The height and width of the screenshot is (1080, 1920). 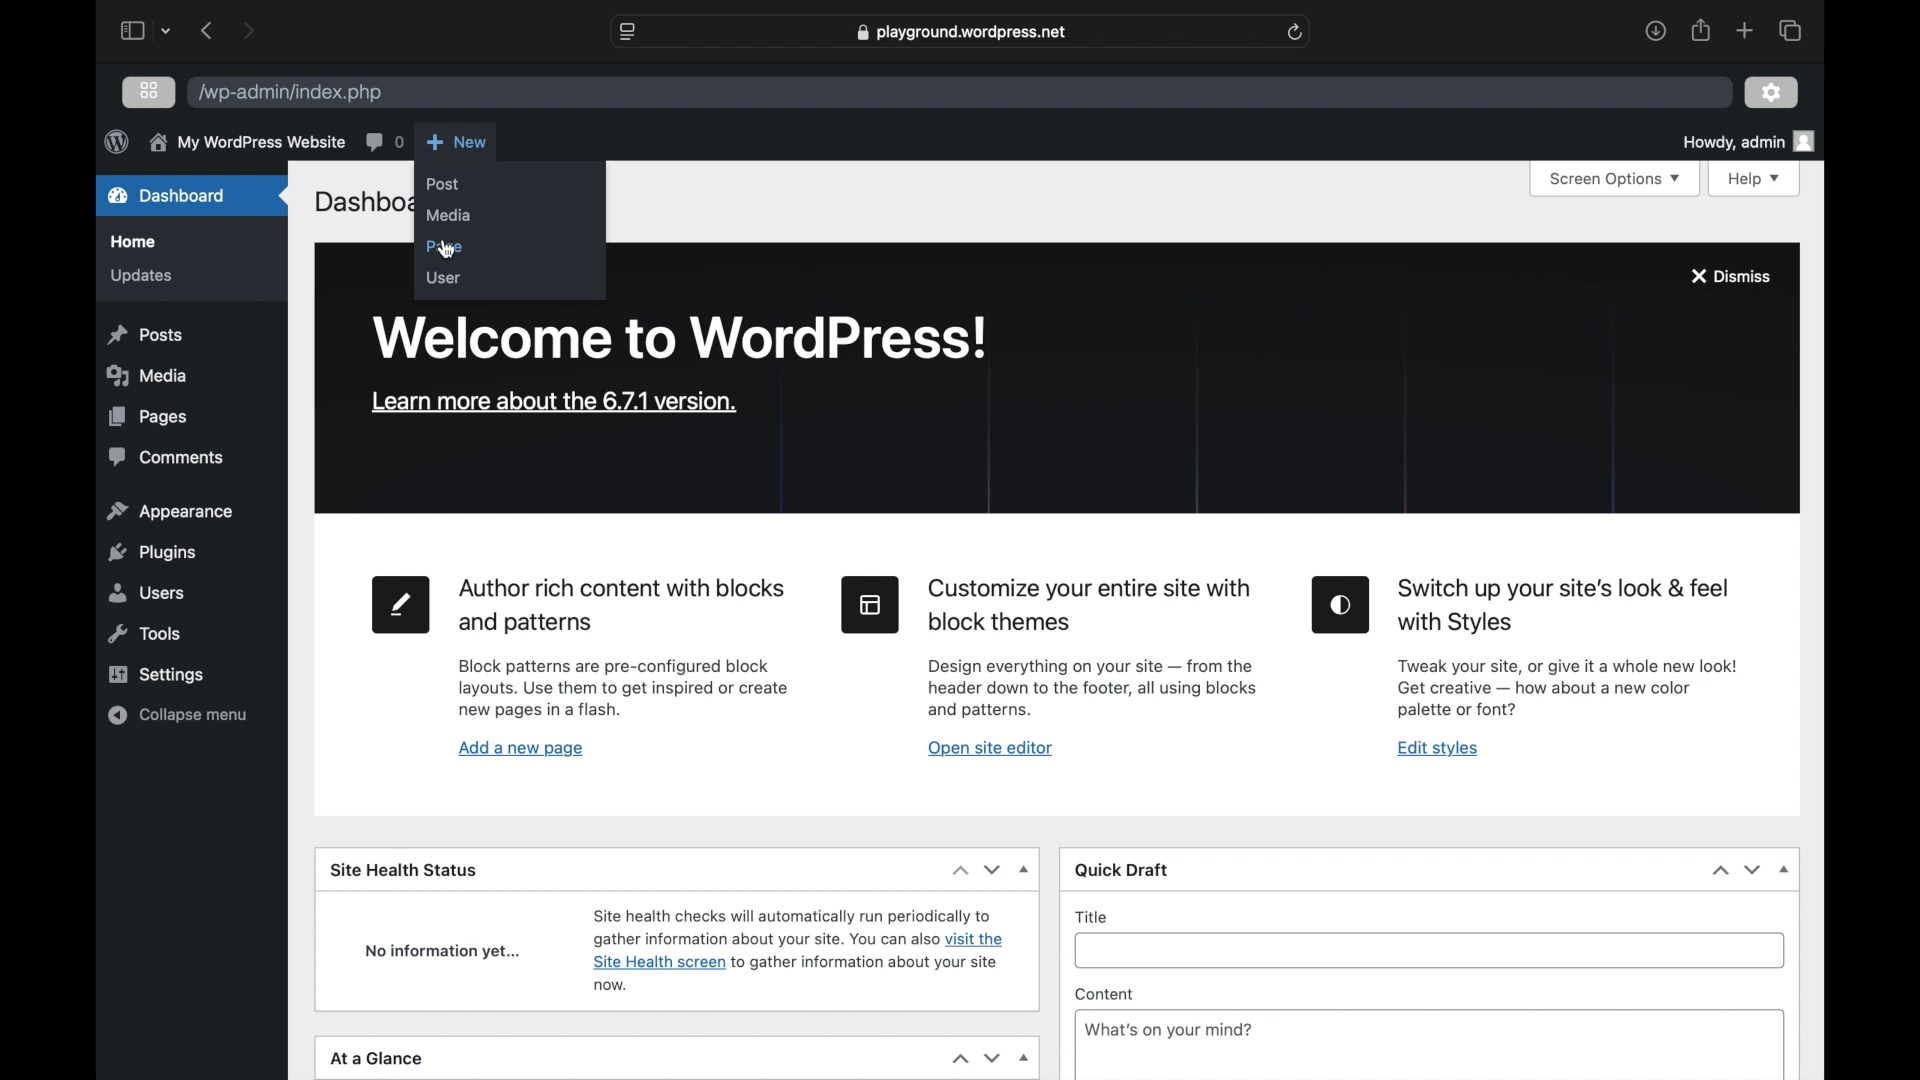 What do you see at coordinates (154, 554) in the screenshot?
I see `plugins` at bounding box center [154, 554].